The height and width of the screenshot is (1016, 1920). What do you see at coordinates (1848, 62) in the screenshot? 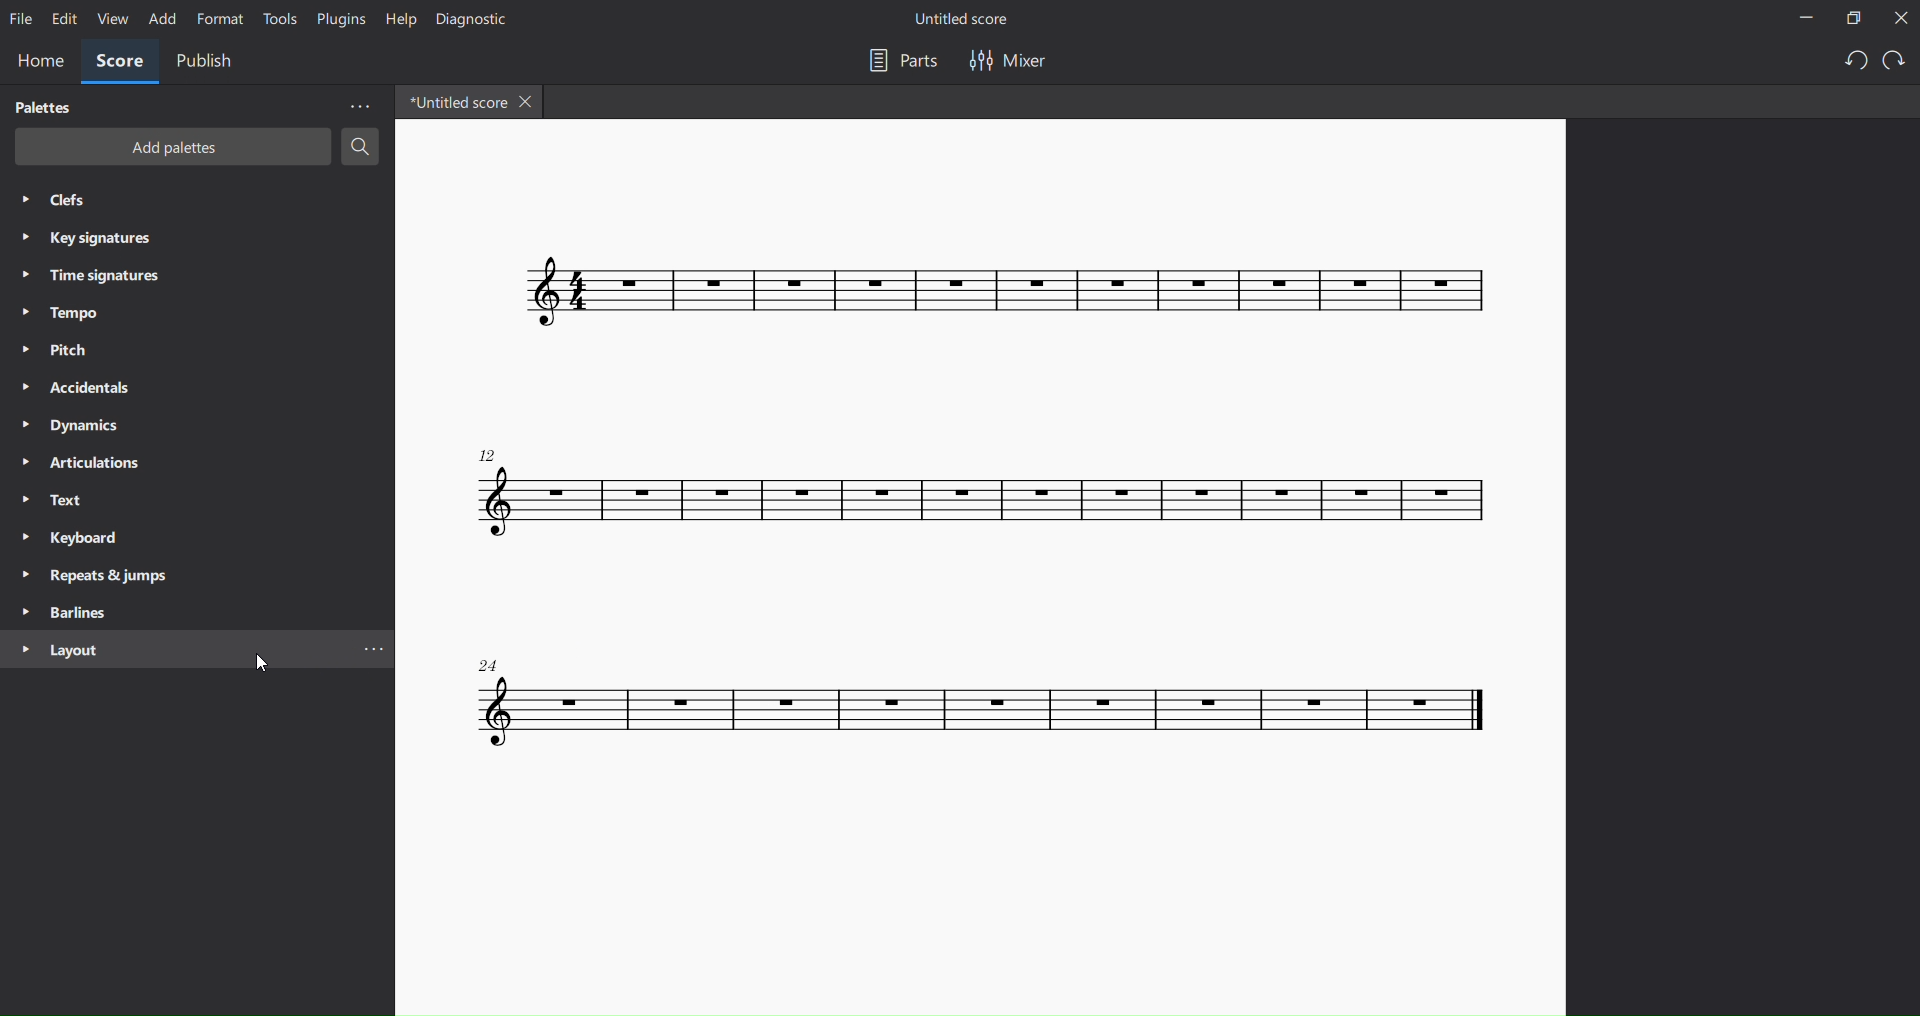
I see `undo` at bounding box center [1848, 62].